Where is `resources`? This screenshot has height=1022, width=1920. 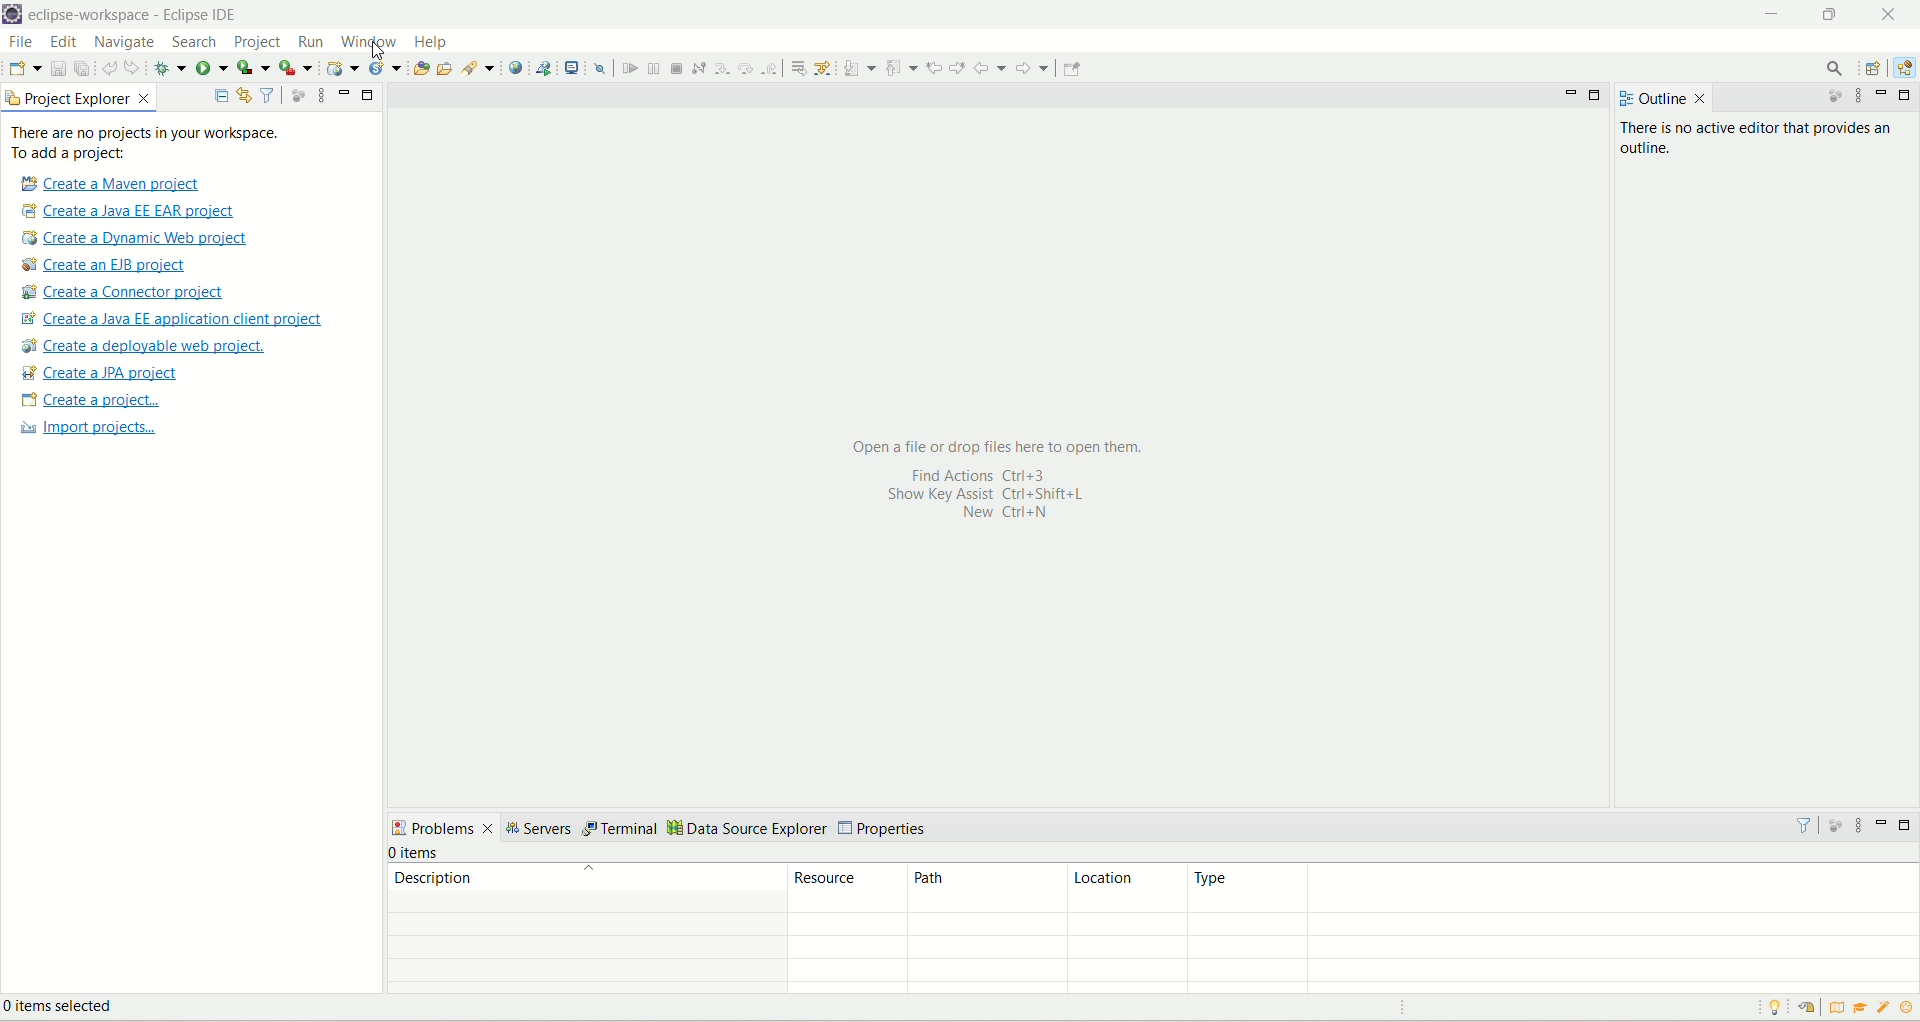
resources is located at coordinates (848, 888).